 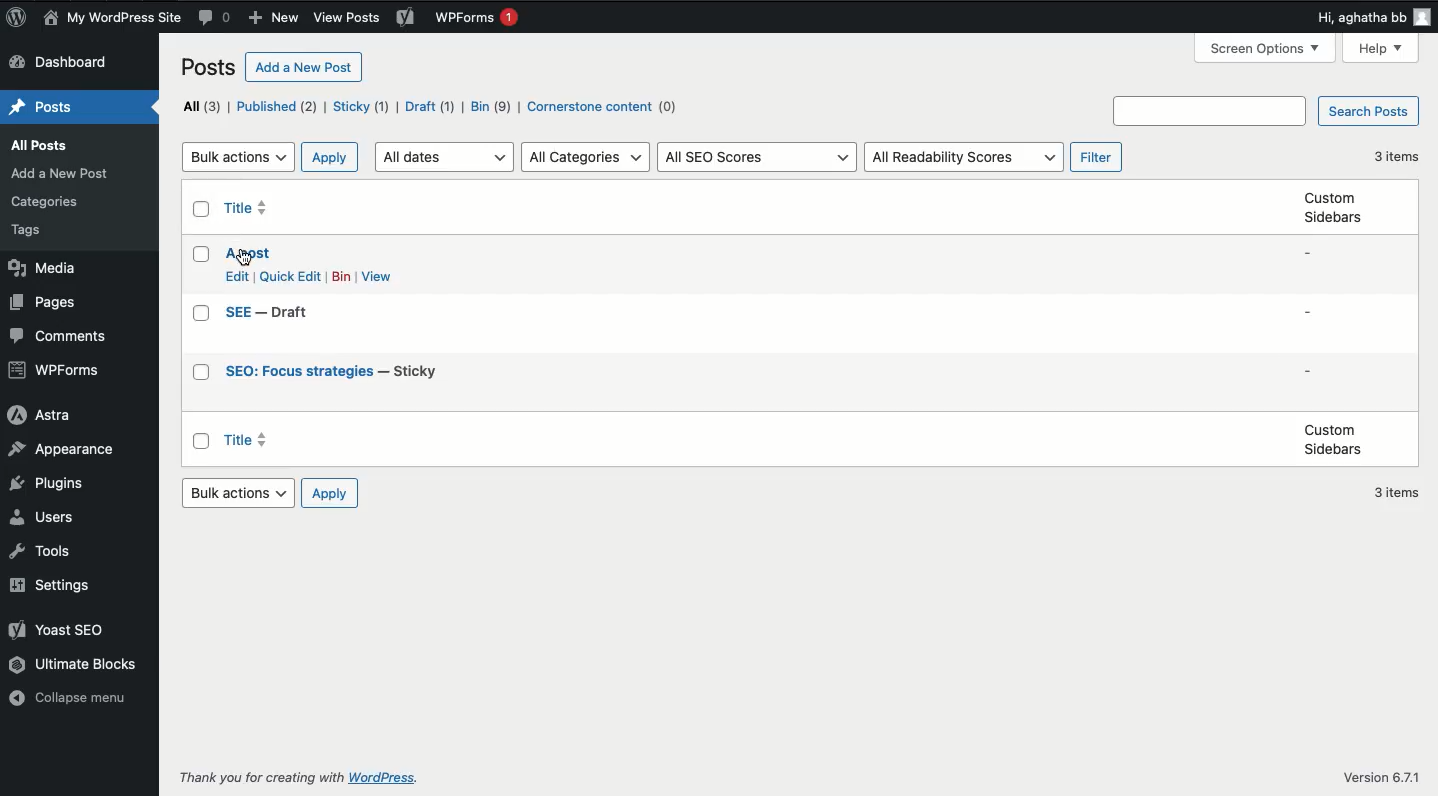 I want to click on Checkbox, so click(x=199, y=211).